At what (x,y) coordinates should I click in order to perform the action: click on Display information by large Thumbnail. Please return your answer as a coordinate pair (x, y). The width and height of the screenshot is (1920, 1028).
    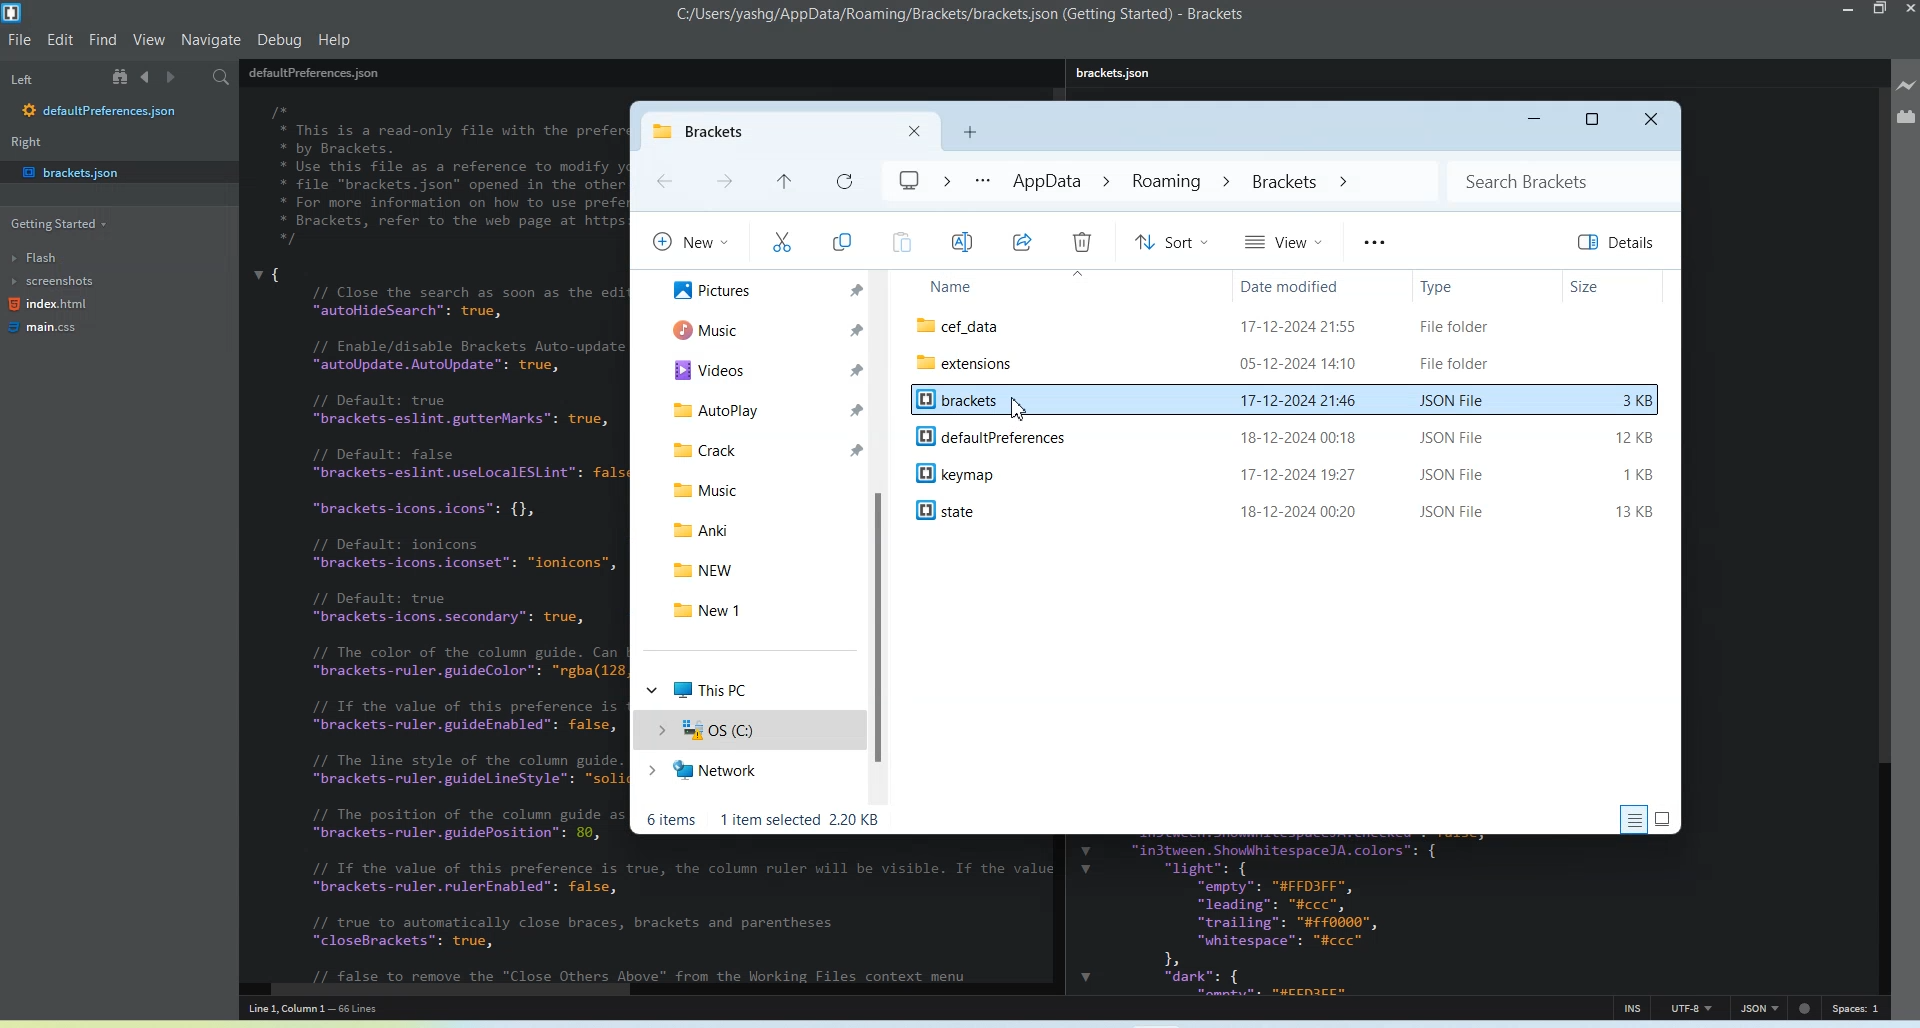
    Looking at the image, I should click on (1666, 818).